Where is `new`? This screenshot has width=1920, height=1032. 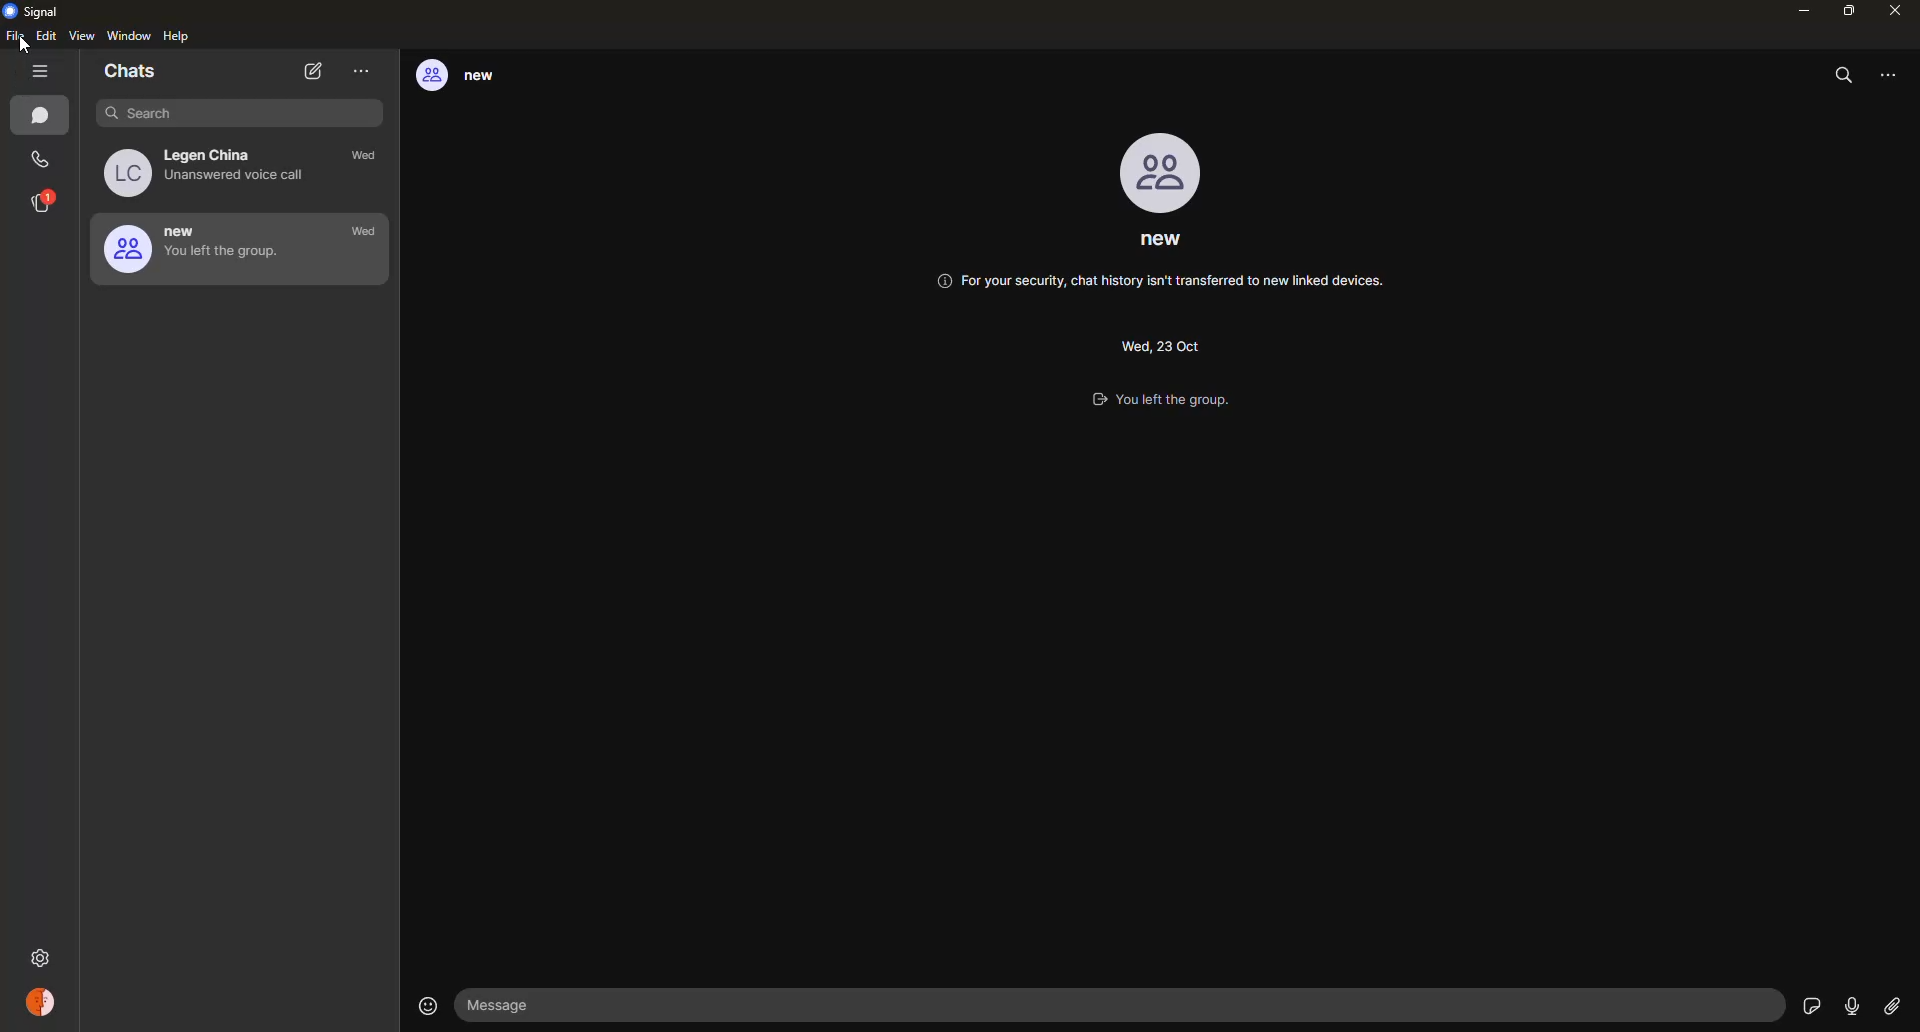 new is located at coordinates (1161, 244).